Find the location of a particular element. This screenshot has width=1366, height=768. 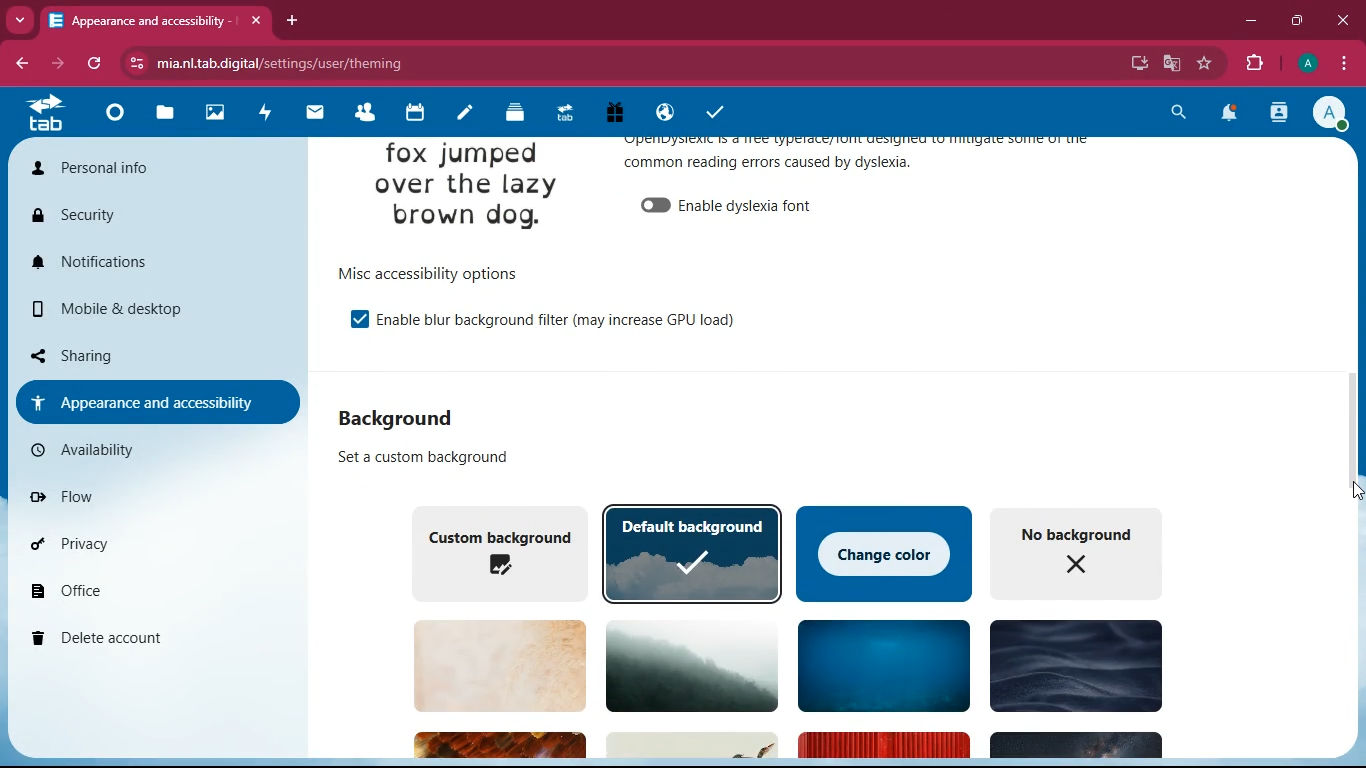

notifications is located at coordinates (145, 260).